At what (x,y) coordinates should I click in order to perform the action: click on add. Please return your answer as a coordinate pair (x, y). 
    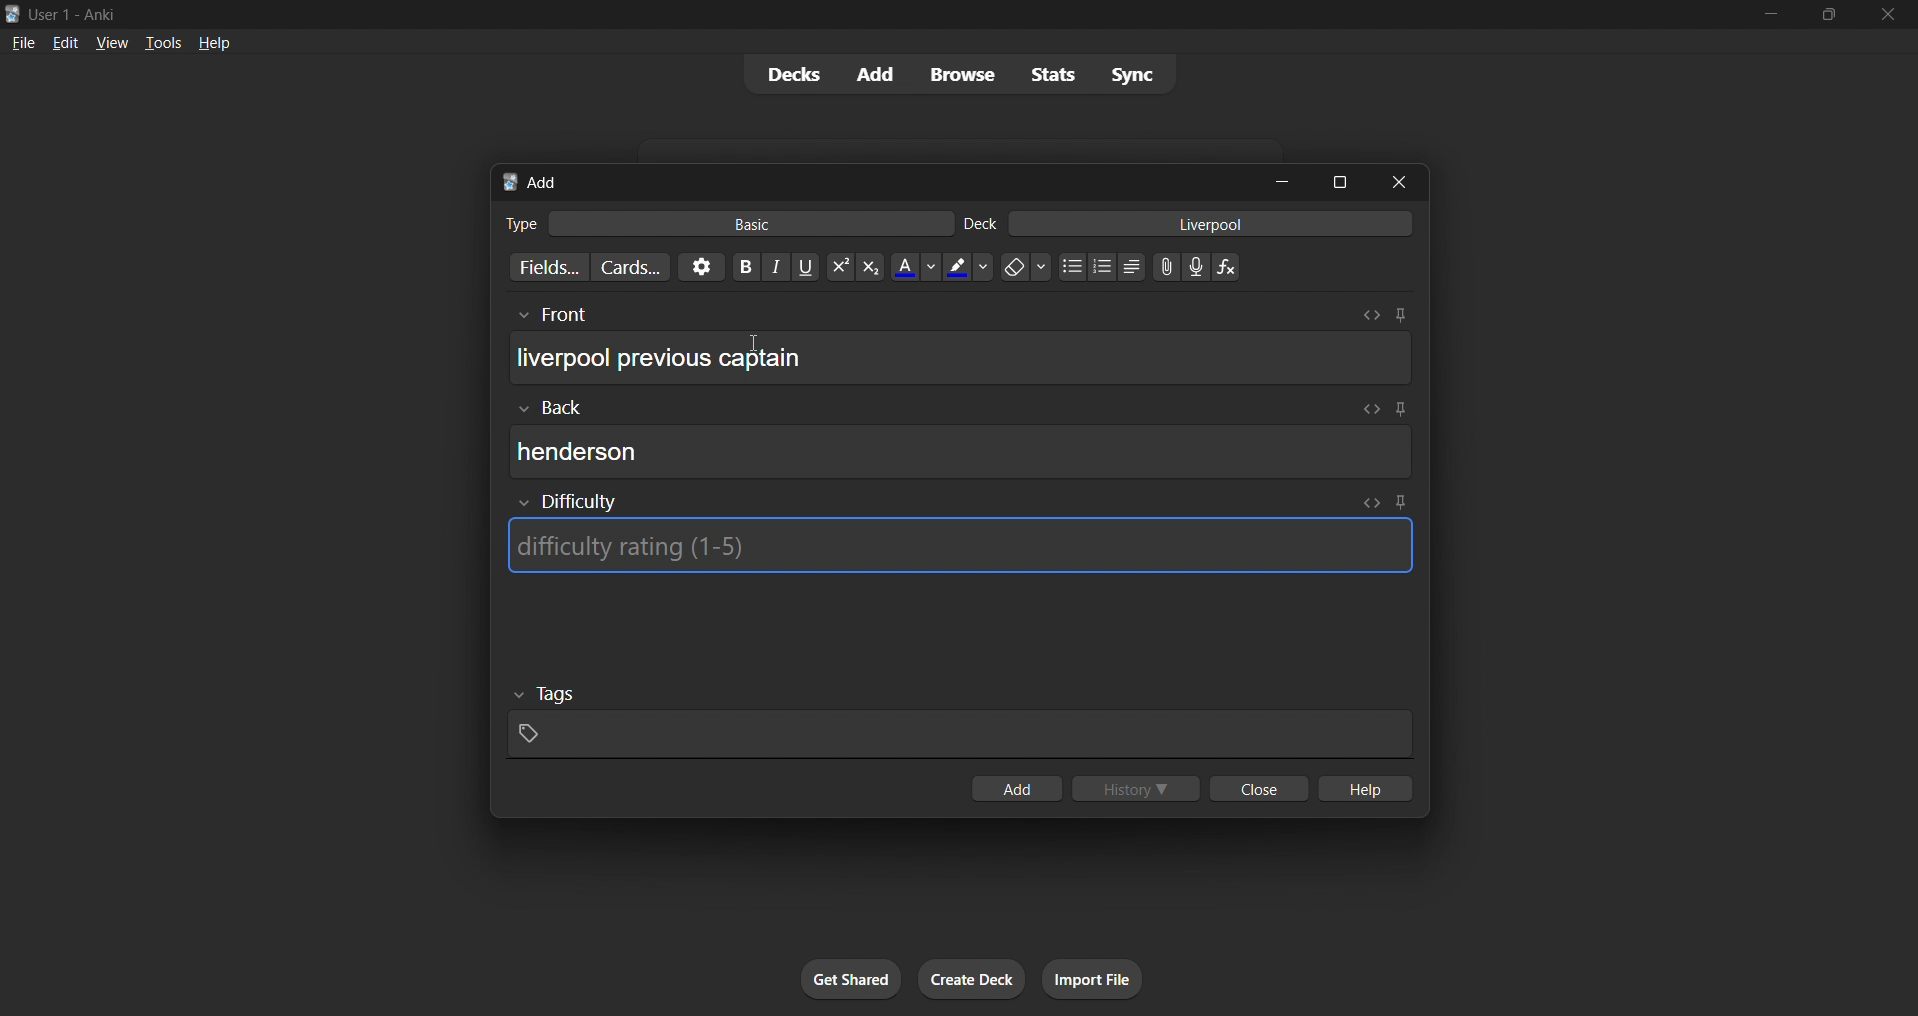
    Looking at the image, I should click on (1014, 790).